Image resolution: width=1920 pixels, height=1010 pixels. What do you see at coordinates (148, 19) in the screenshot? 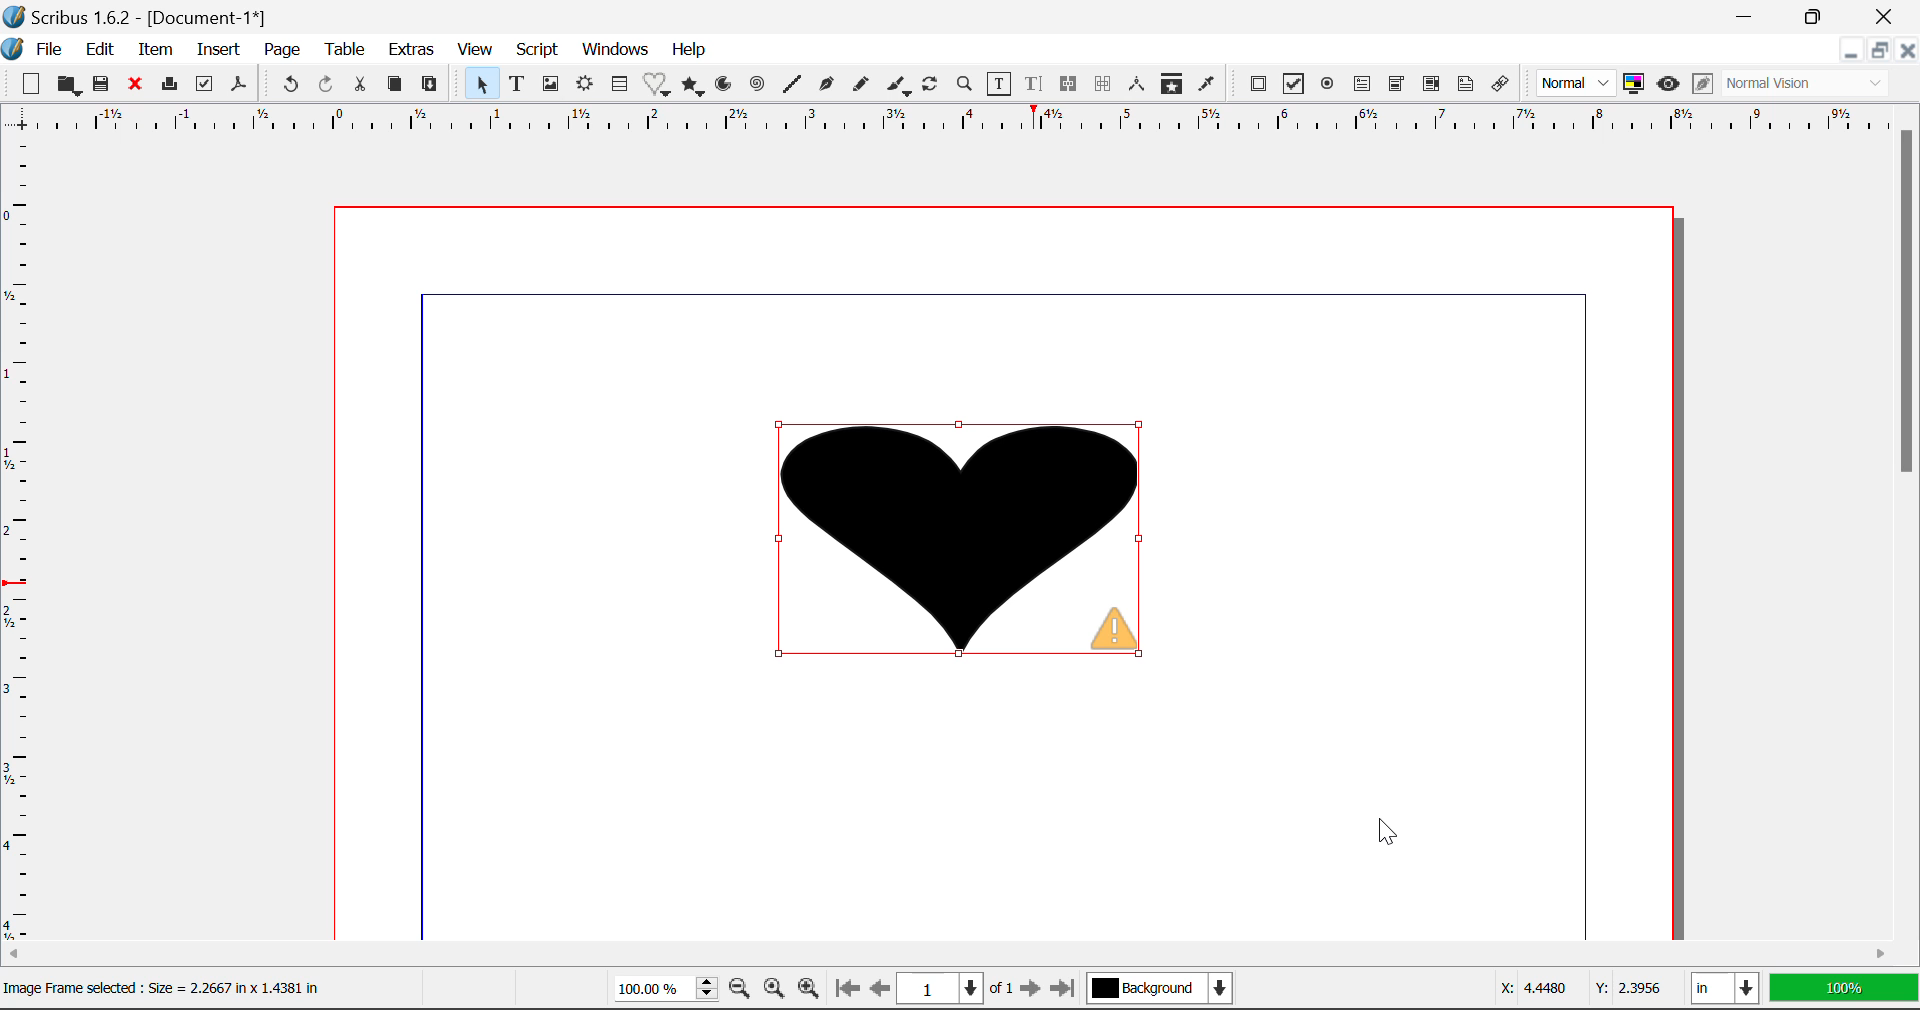
I see `Scribus 1.6.2 - [Document-1*]` at bounding box center [148, 19].